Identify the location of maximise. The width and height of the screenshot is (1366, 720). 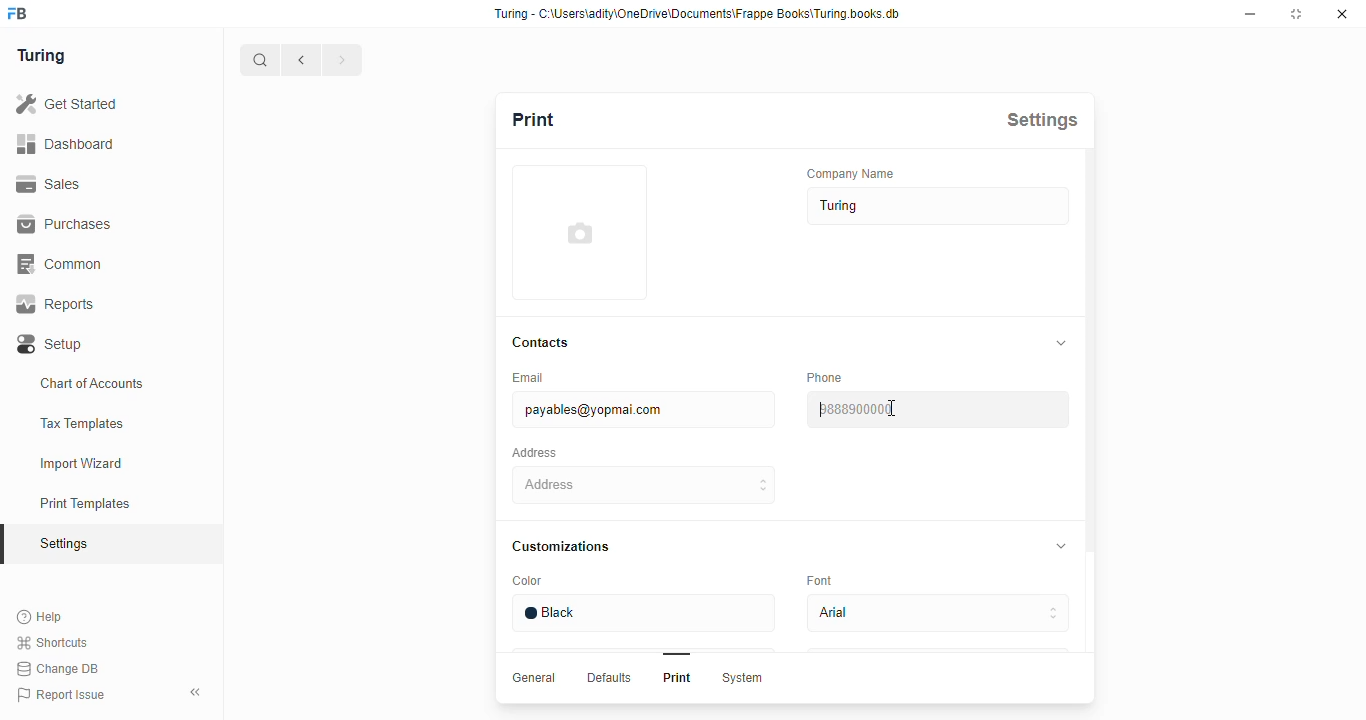
(1299, 14).